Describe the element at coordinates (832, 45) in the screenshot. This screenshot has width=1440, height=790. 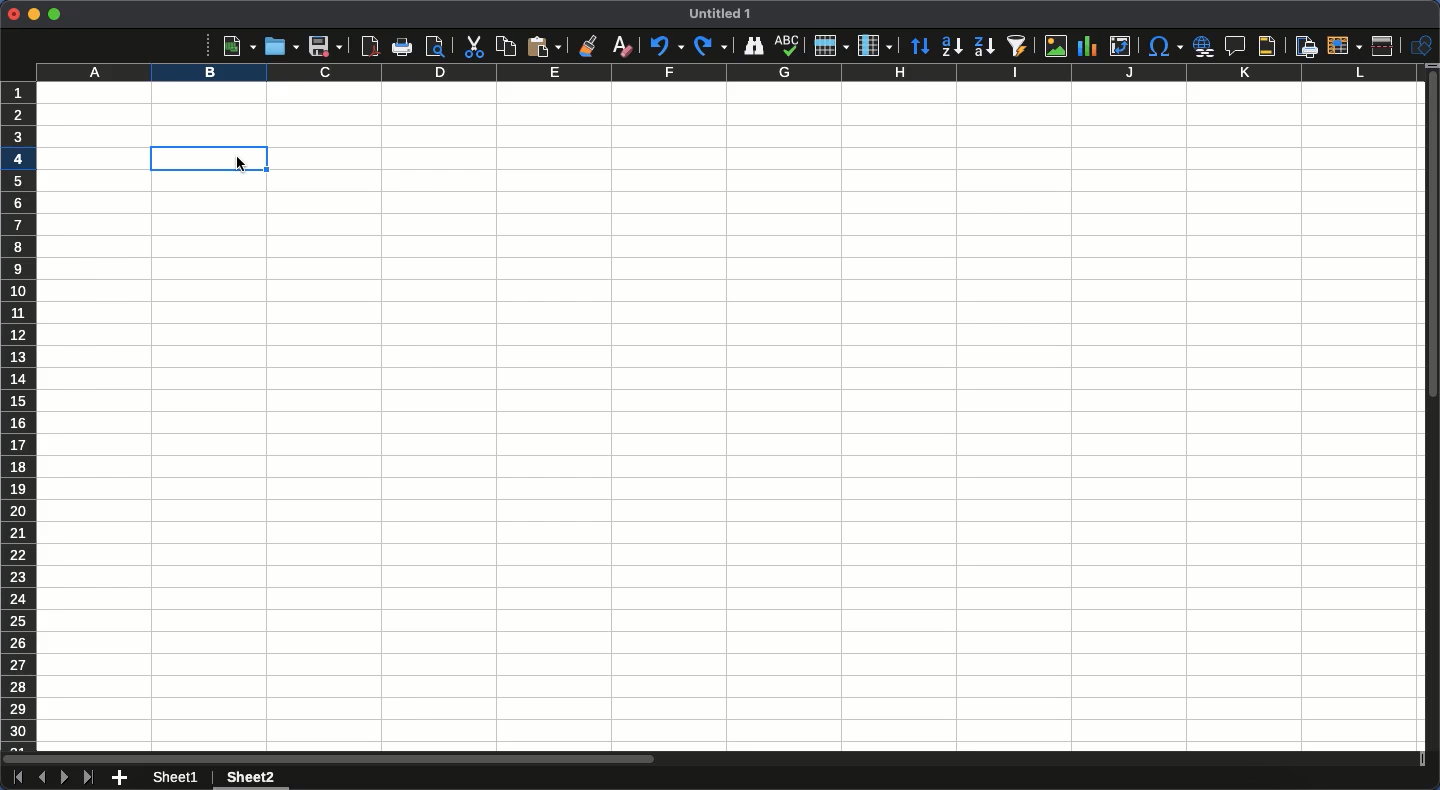
I see `Row` at that location.